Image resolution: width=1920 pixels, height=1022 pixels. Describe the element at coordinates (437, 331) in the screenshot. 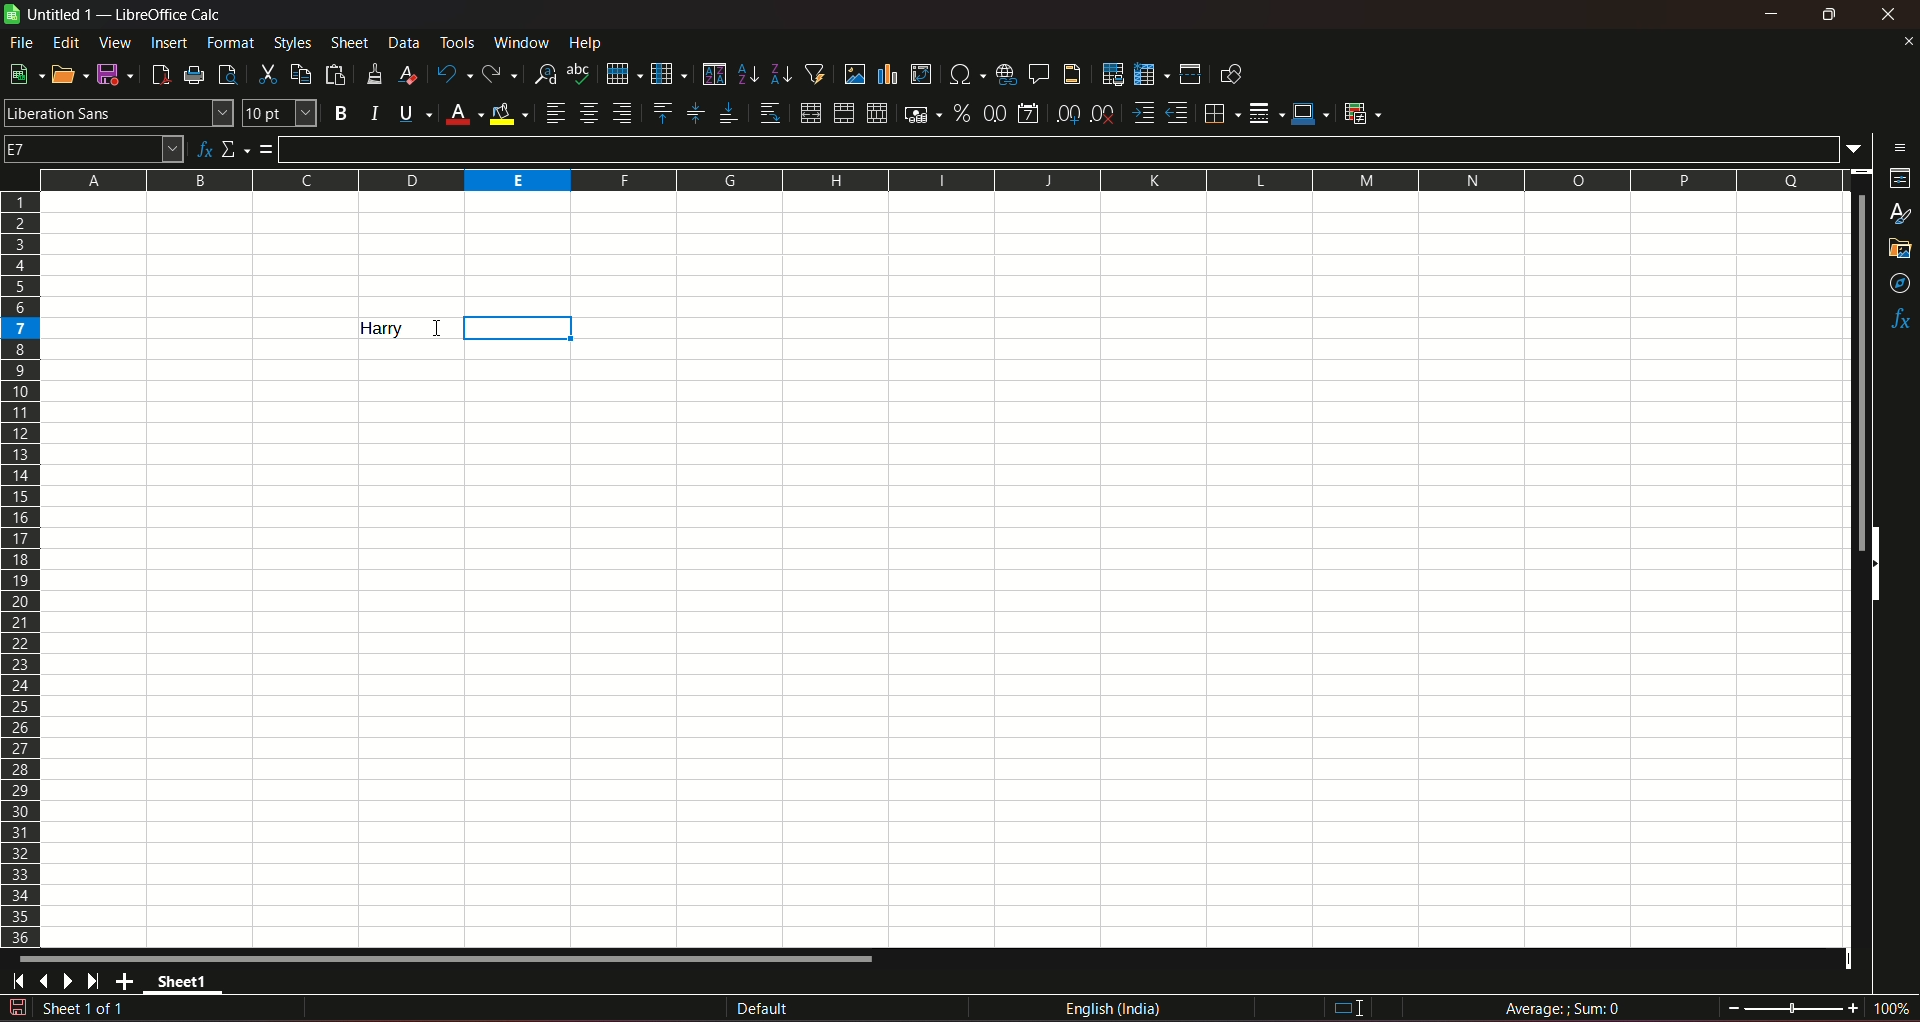

I see `I beam cursor` at that location.